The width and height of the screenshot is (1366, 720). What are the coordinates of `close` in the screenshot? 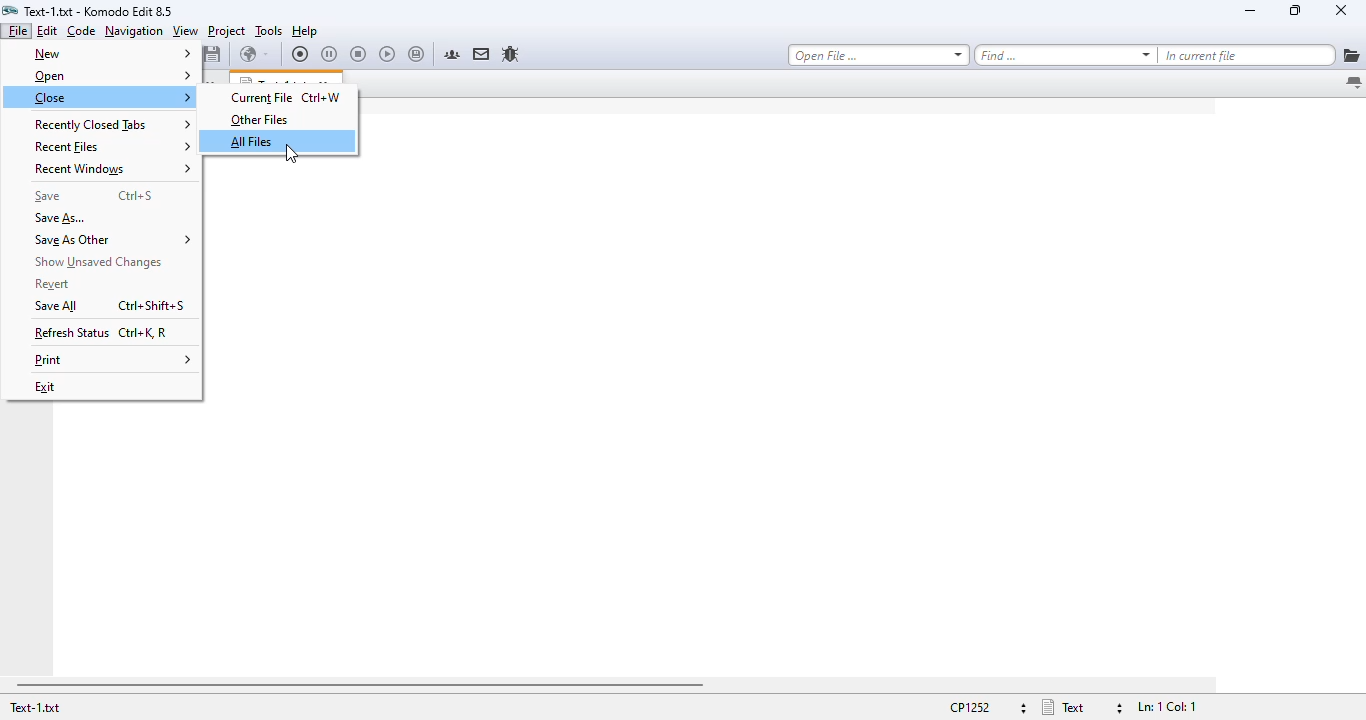 It's located at (1340, 10).